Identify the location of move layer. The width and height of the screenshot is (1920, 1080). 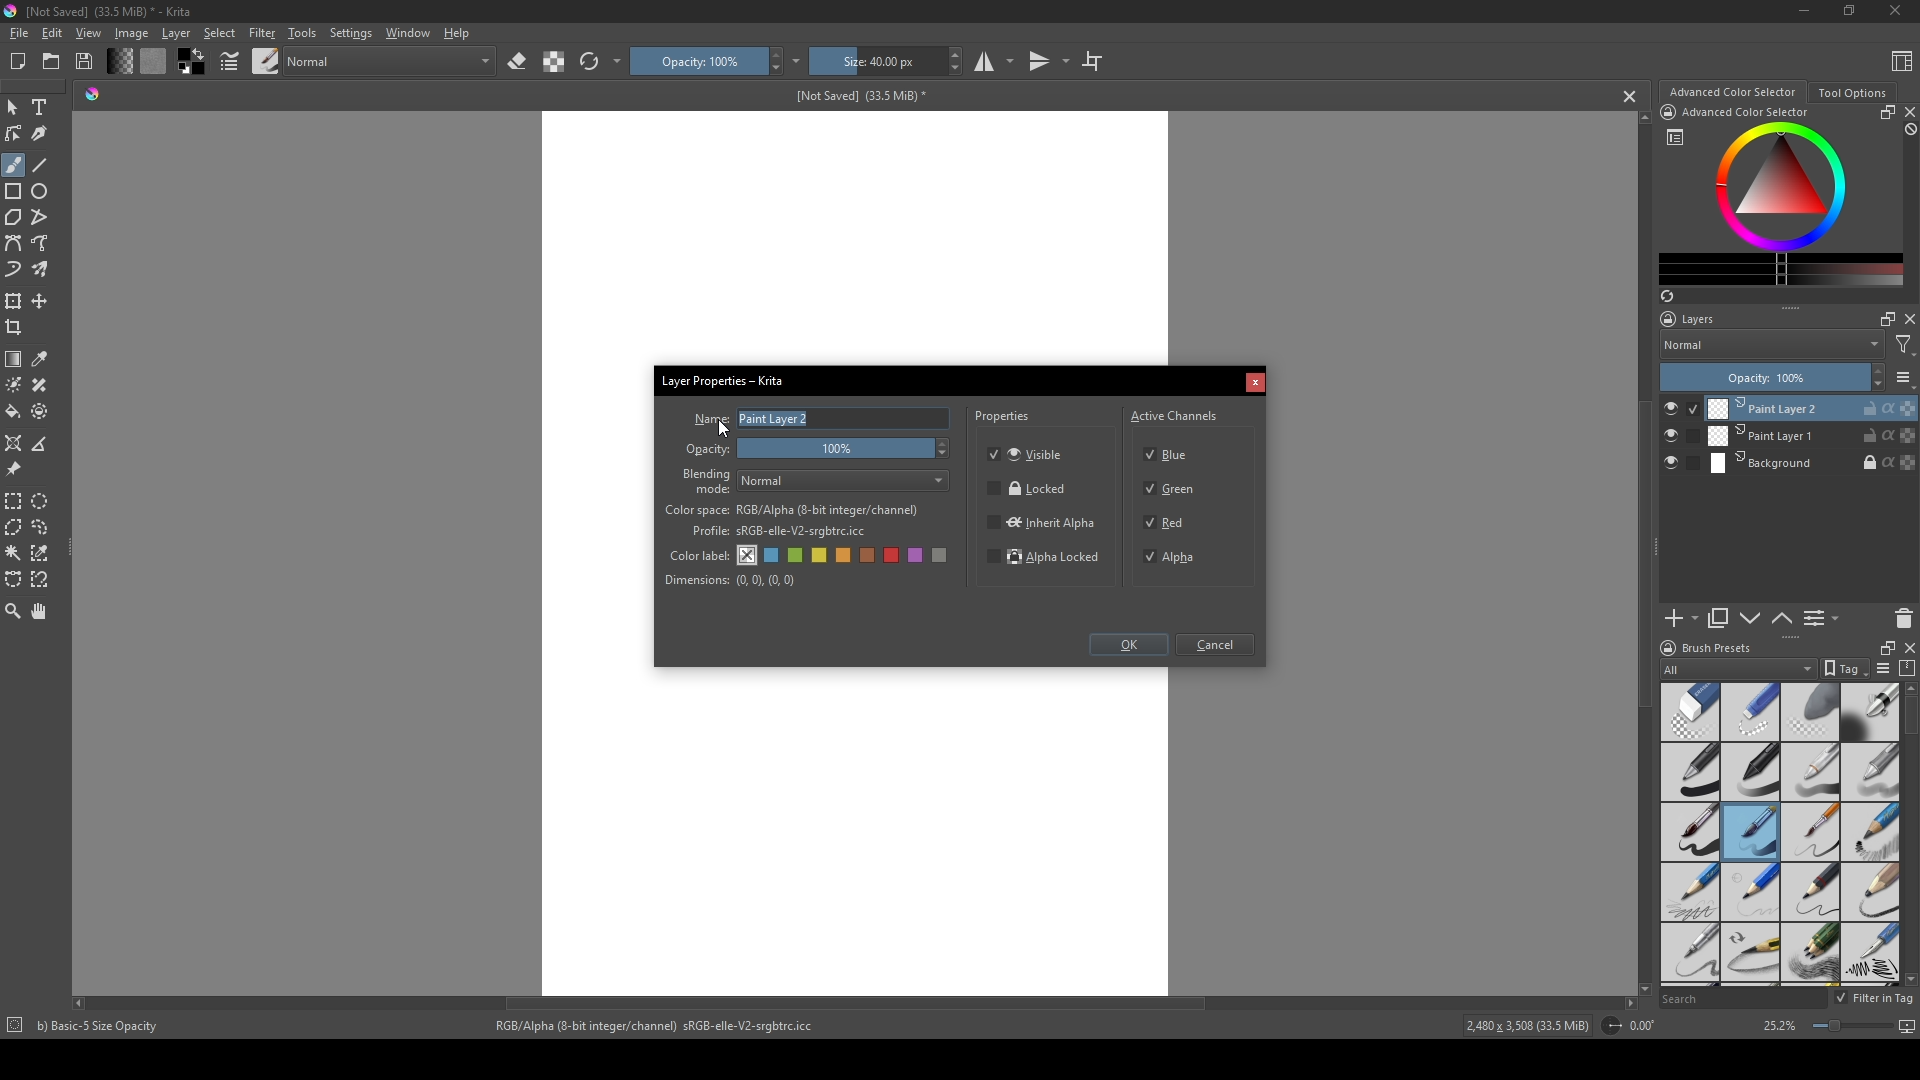
(40, 301).